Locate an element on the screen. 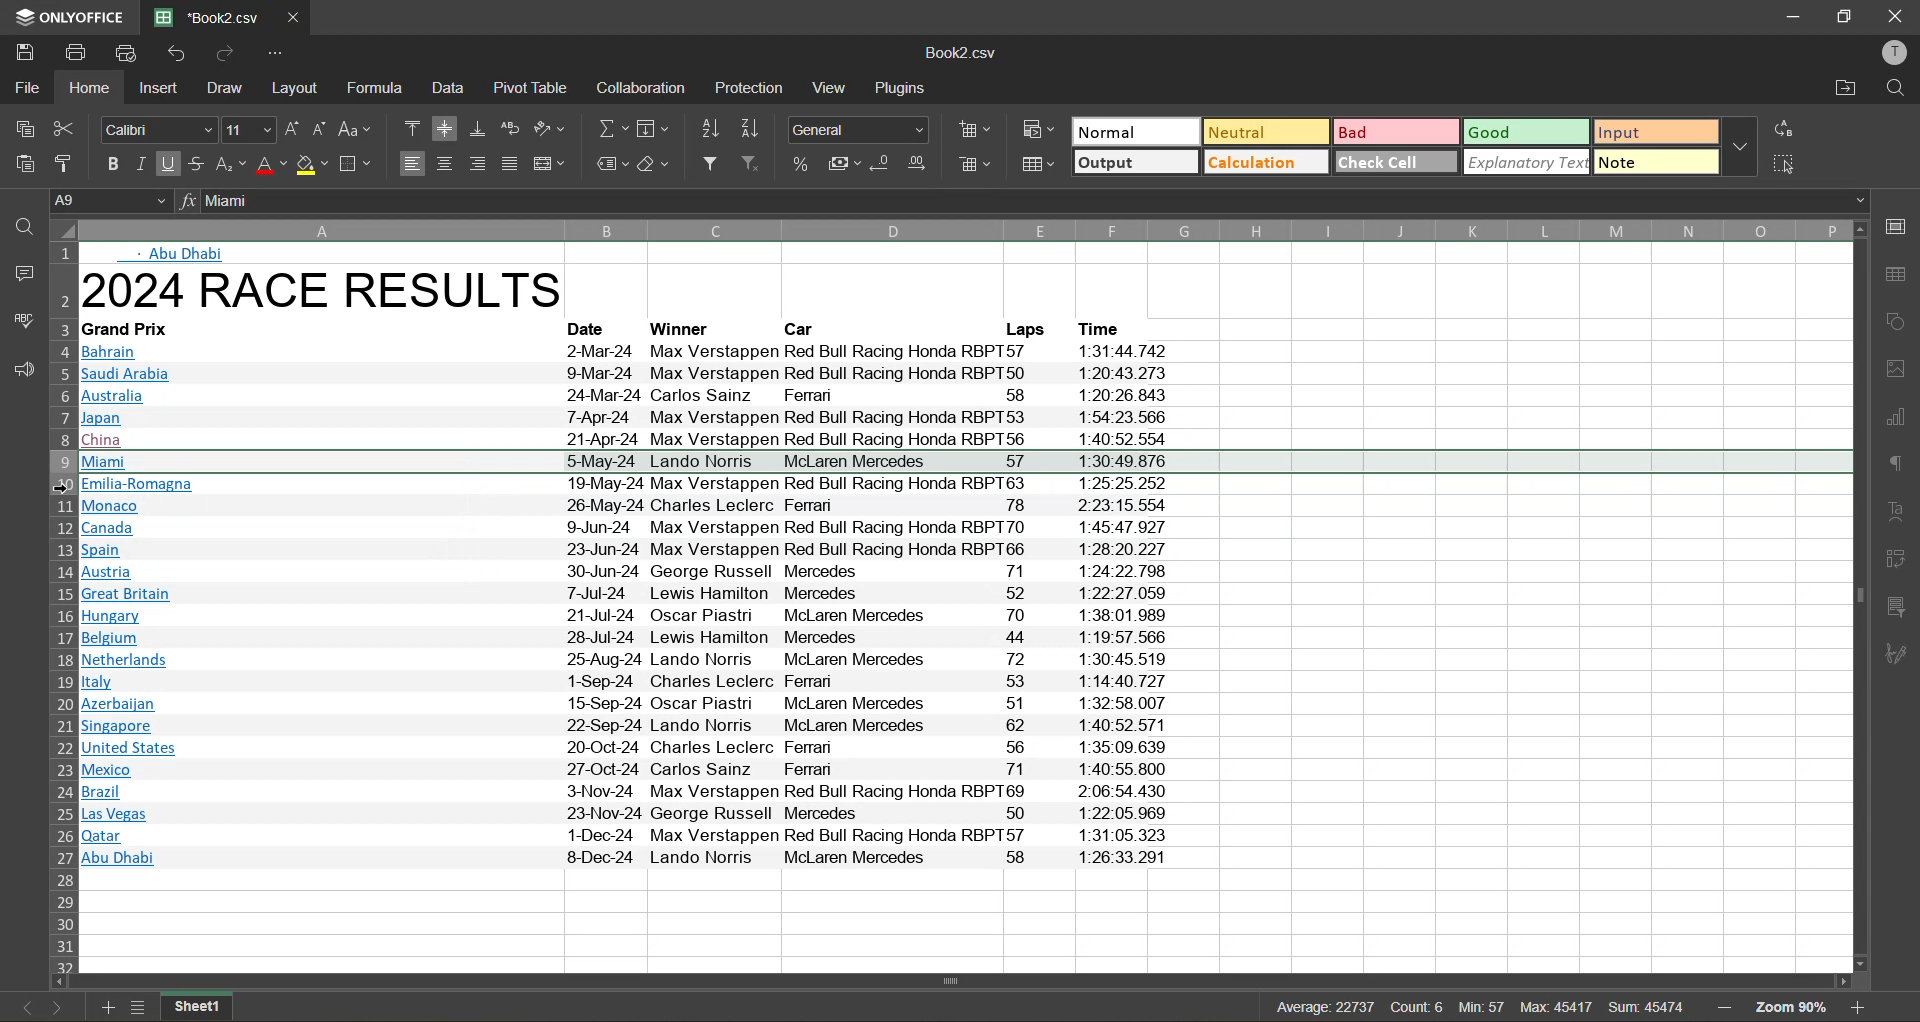 The image size is (1920, 1022). Abu Dhabi is located at coordinates (185, 255).